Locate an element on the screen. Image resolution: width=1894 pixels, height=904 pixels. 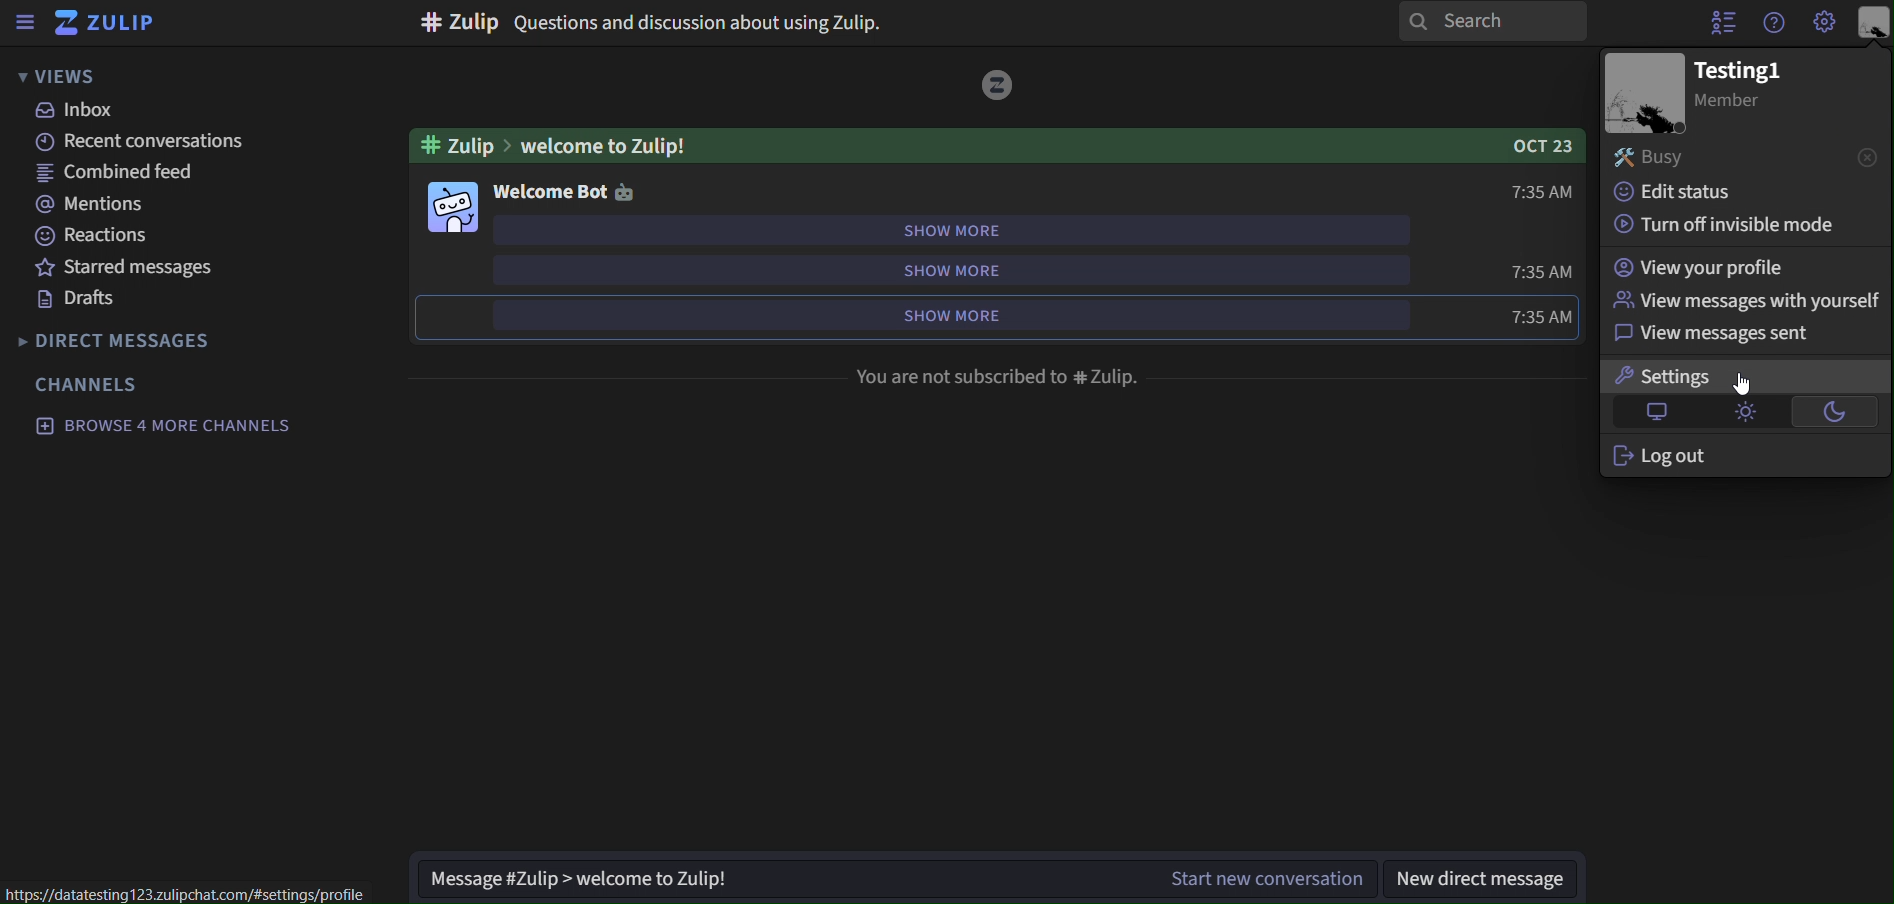
starredmessages is located at coordinates (131, 268).